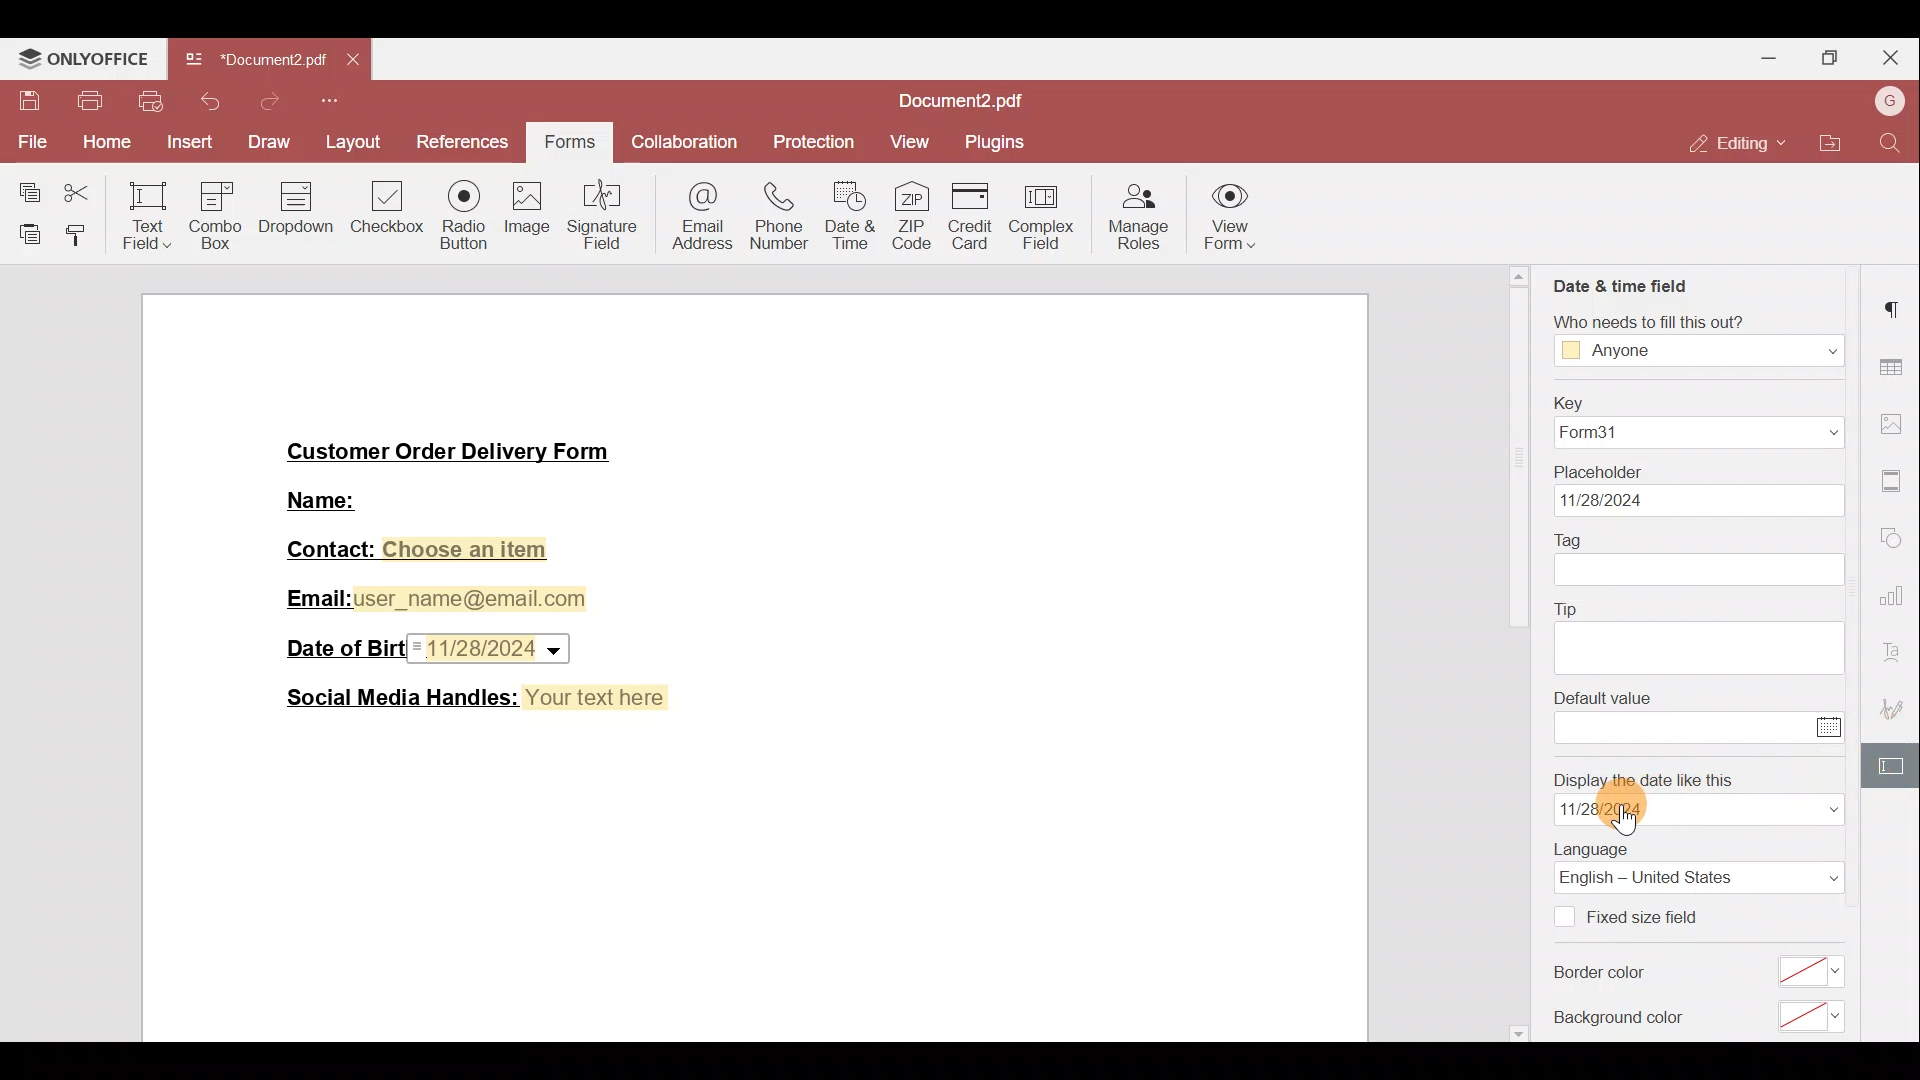 The height and width of the screenshot is (1080, 1920). What do you see at coordinates (1891, 141) in the screenshot?
I see `Find` at bounding box center [1891, 141].